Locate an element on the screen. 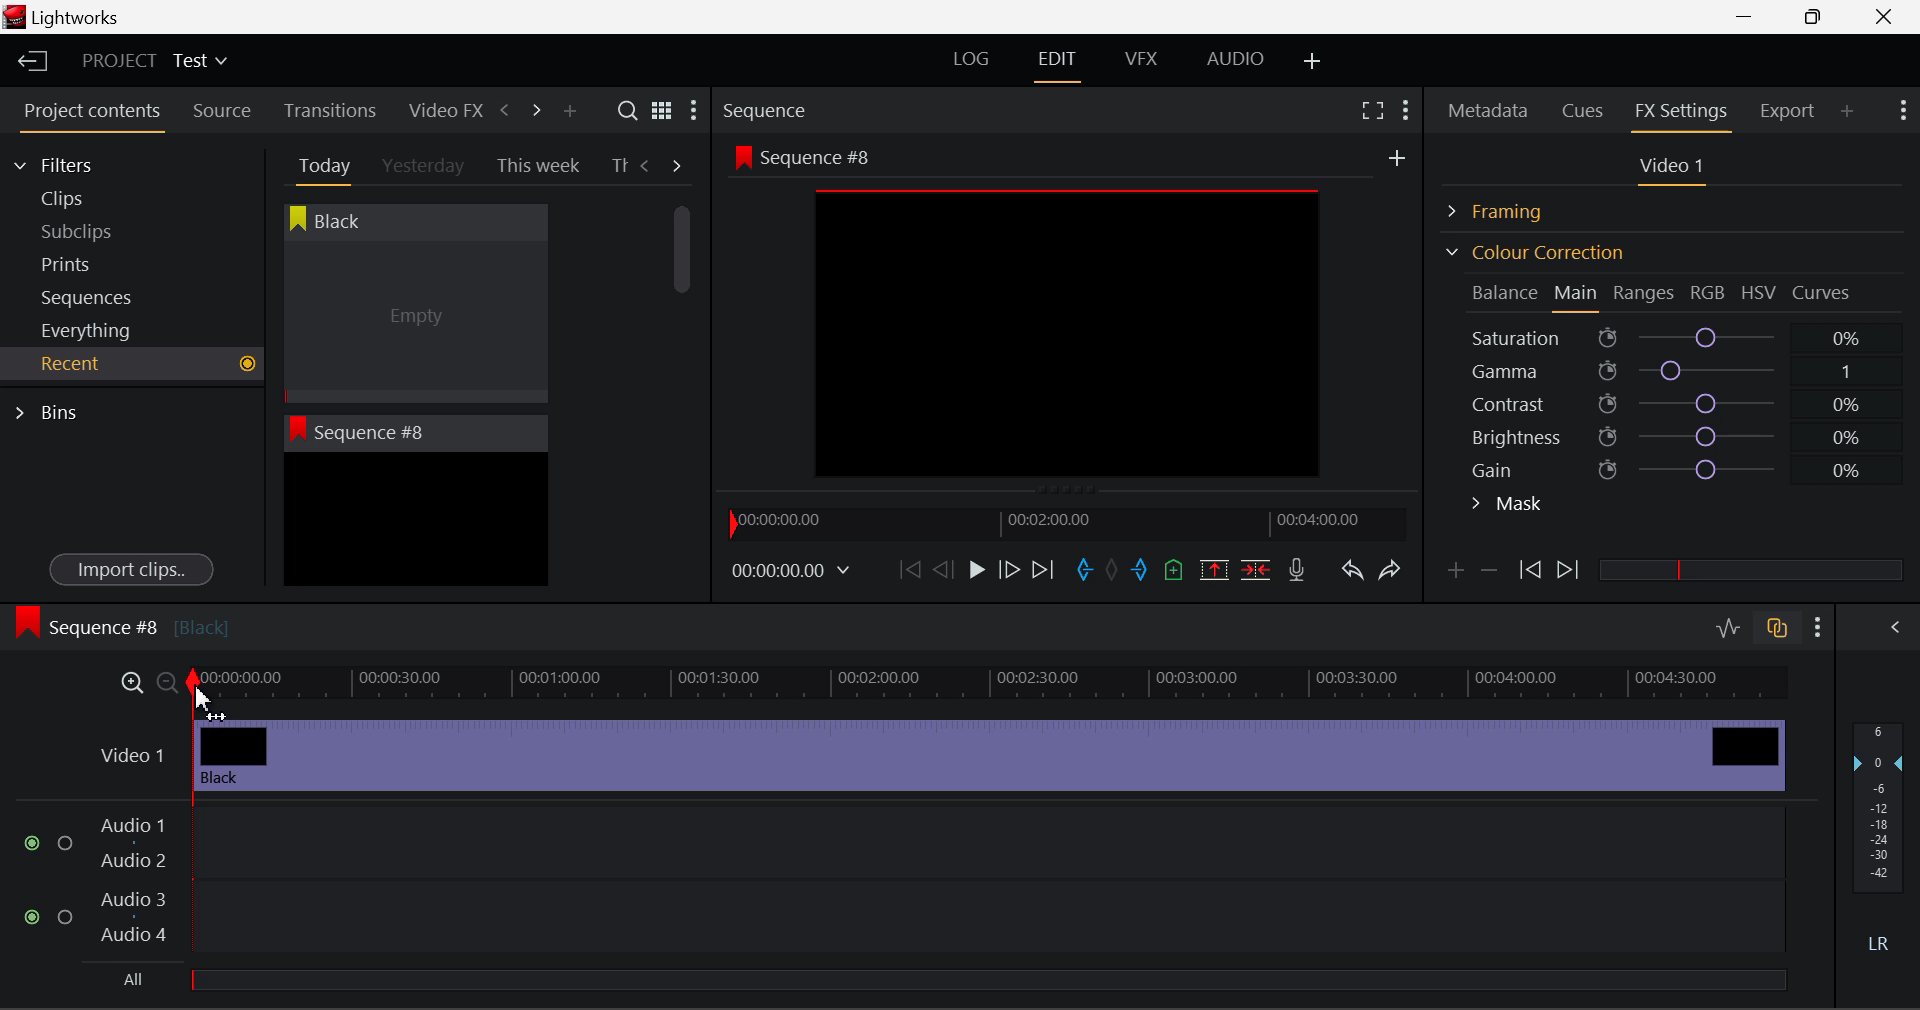  Colour Correction is located at coordinates (1534, 252).